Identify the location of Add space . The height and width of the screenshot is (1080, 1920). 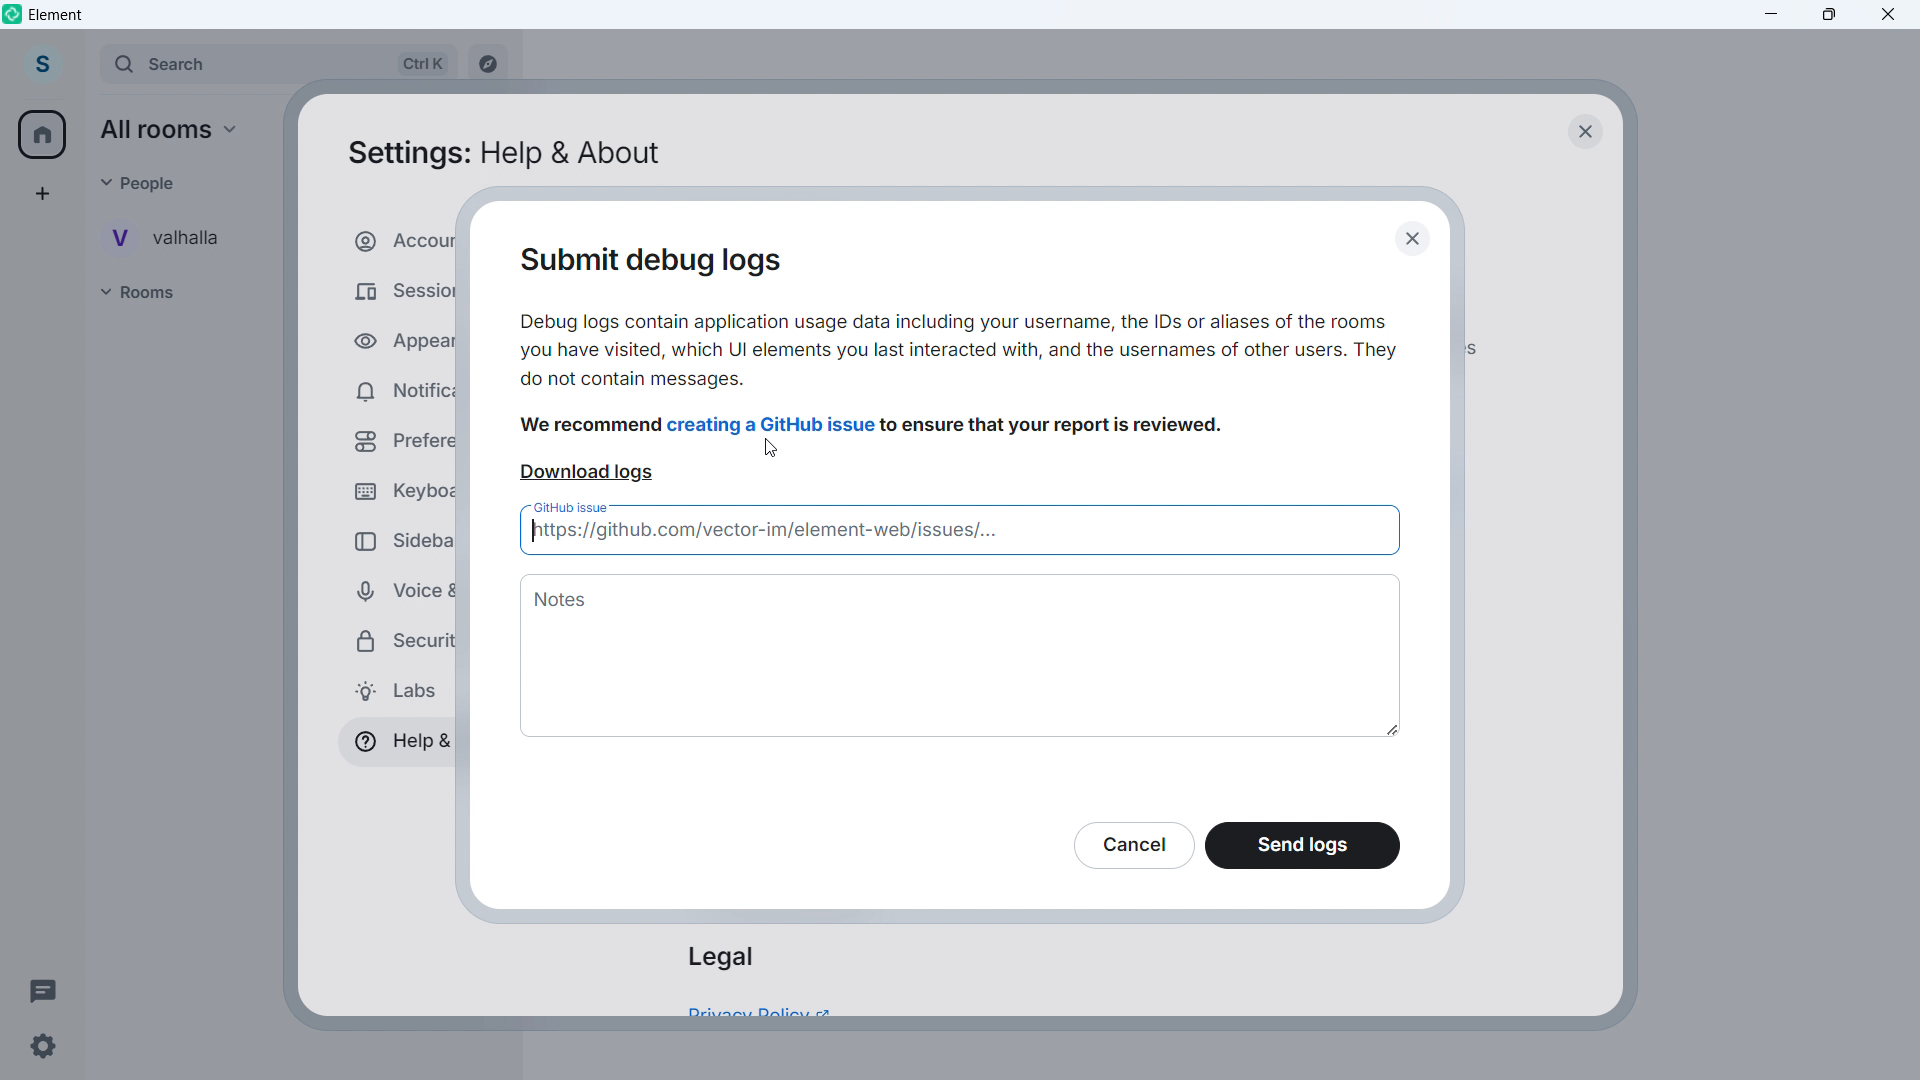
(40, 193).